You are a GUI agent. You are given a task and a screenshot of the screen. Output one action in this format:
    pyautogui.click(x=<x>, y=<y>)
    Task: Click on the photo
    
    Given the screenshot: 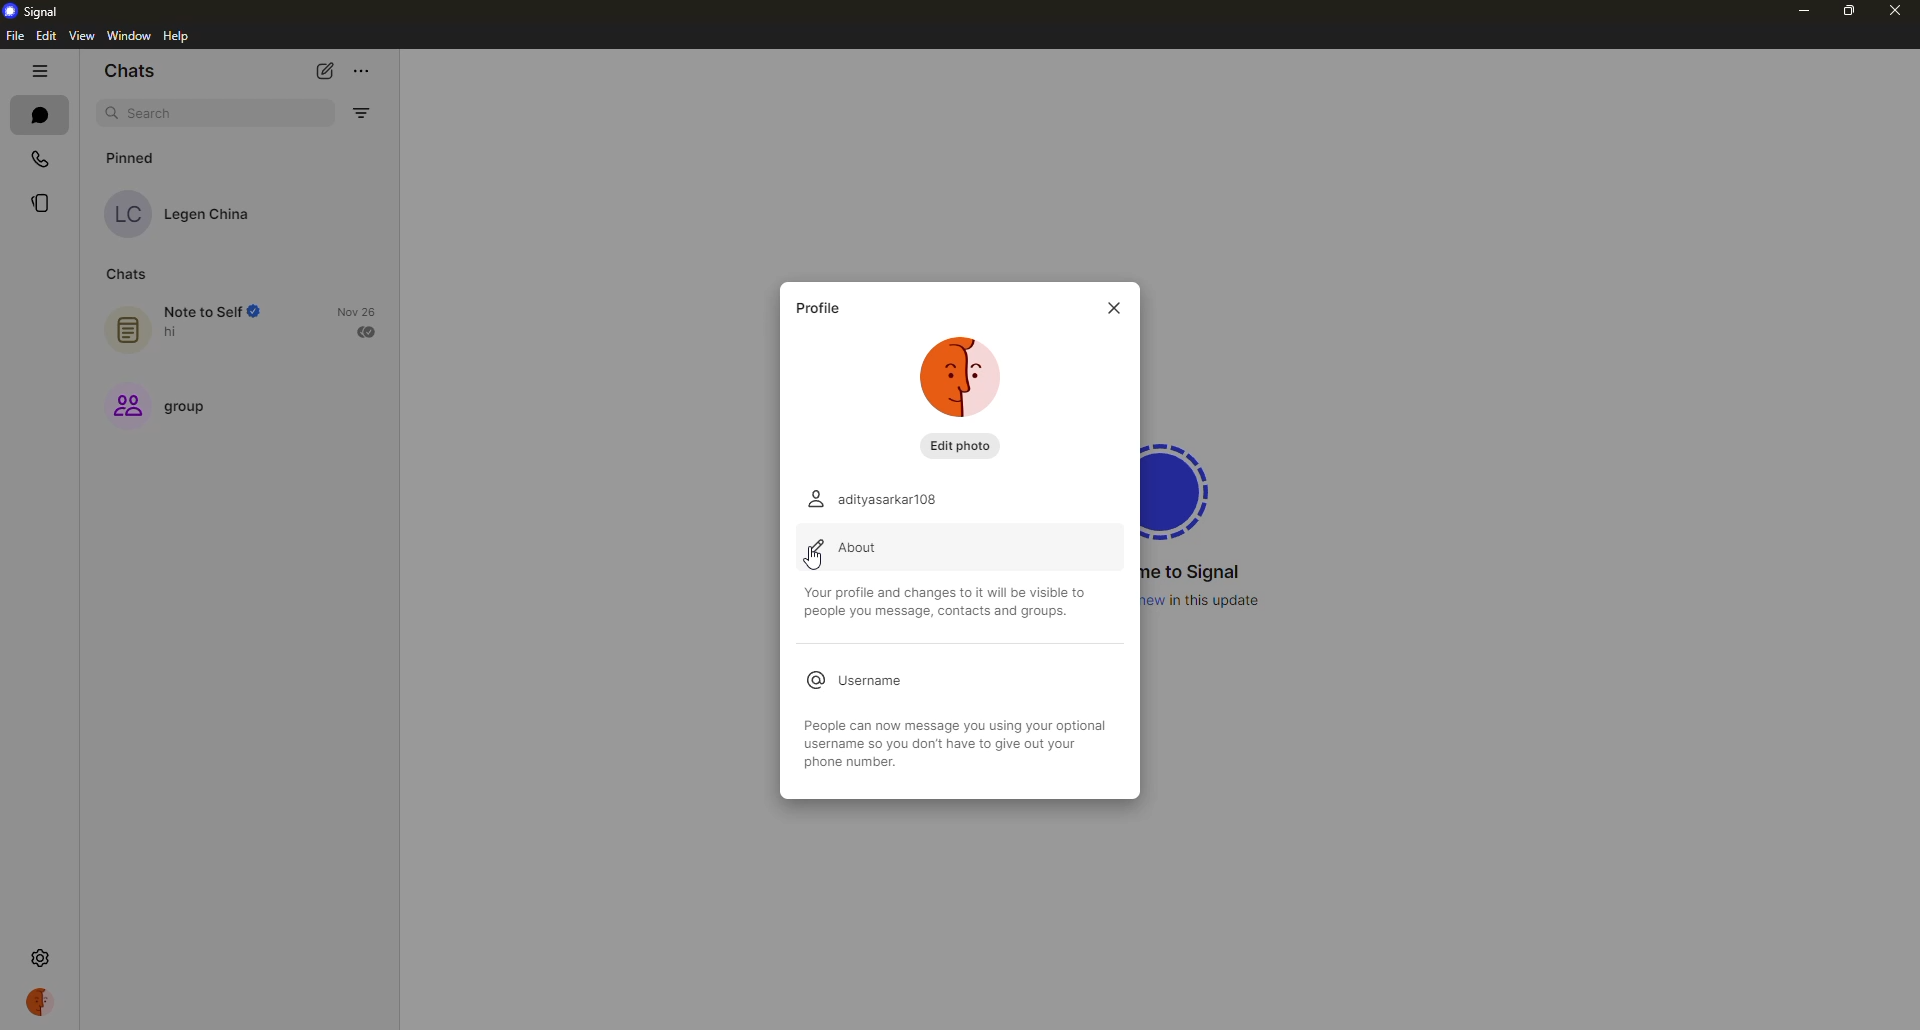 What is the action you would take?
    pyautogui.click(x=965, y=378)
    